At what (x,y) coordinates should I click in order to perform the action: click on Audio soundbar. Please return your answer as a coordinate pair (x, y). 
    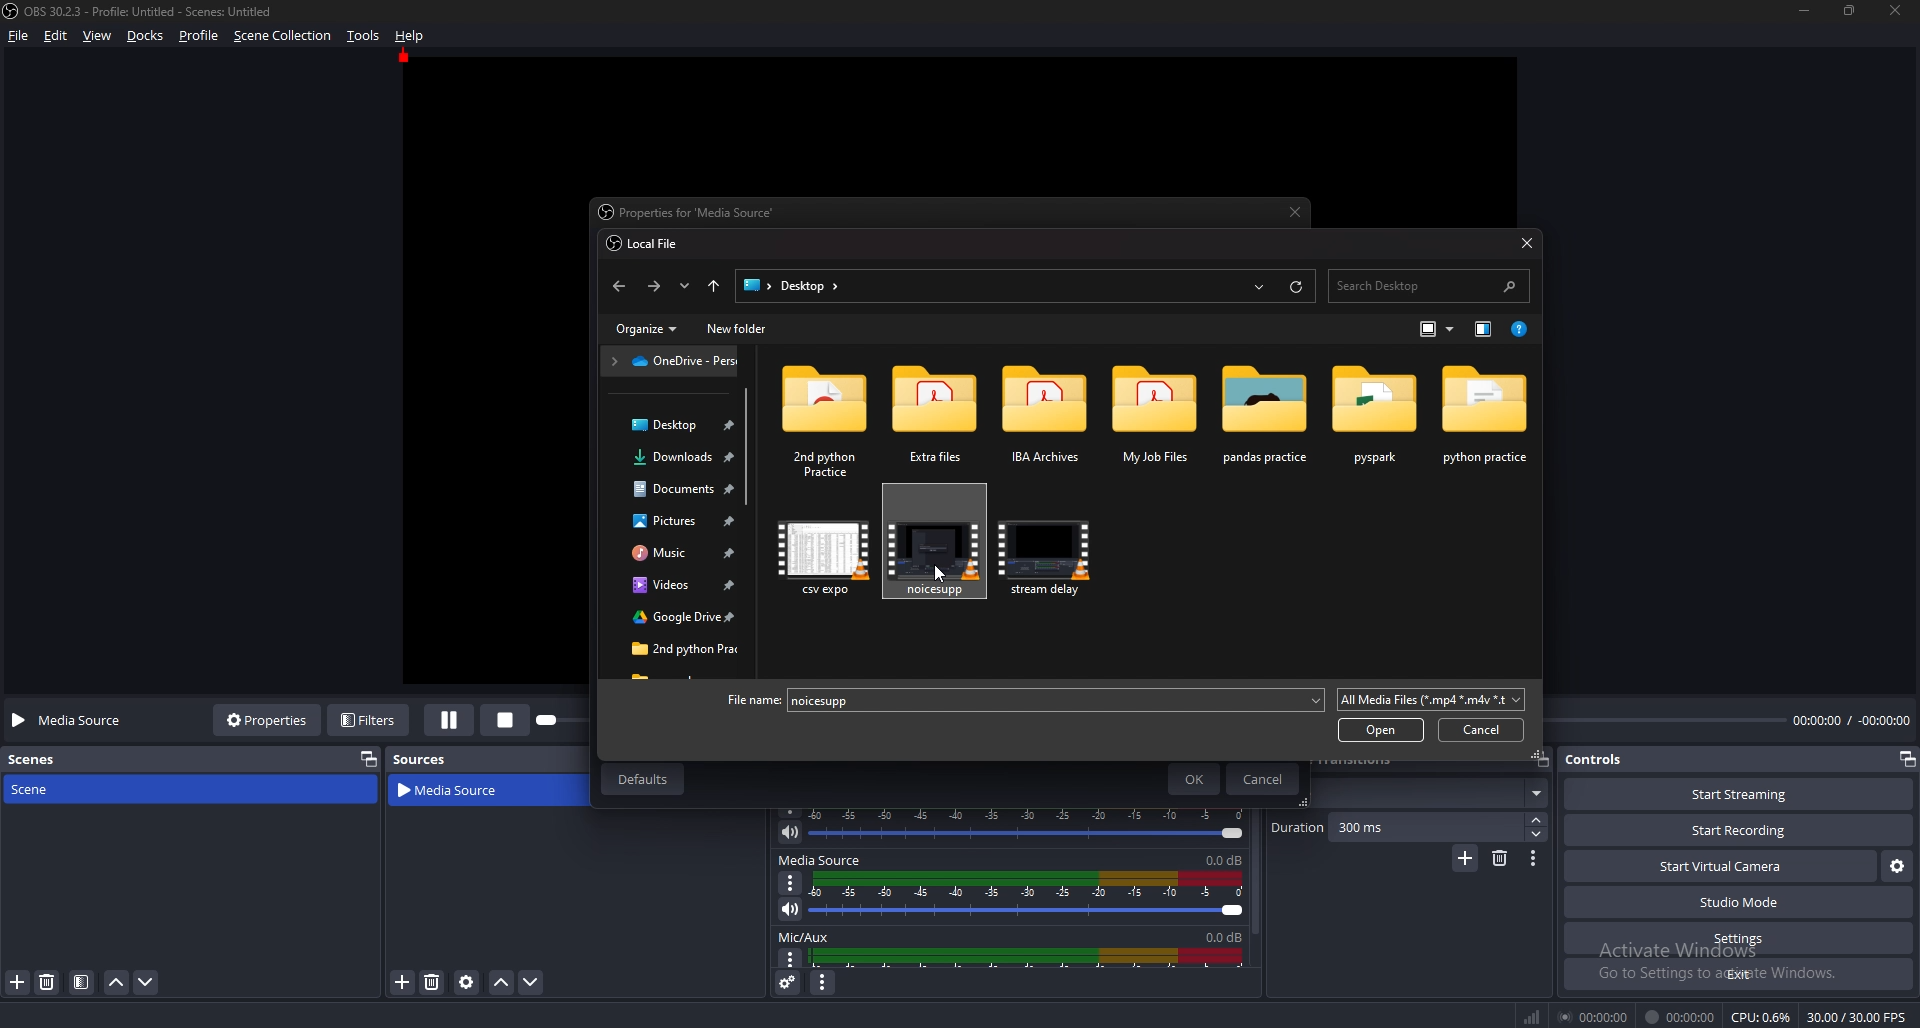
    Looking at the image, I should click on (1033, 824).